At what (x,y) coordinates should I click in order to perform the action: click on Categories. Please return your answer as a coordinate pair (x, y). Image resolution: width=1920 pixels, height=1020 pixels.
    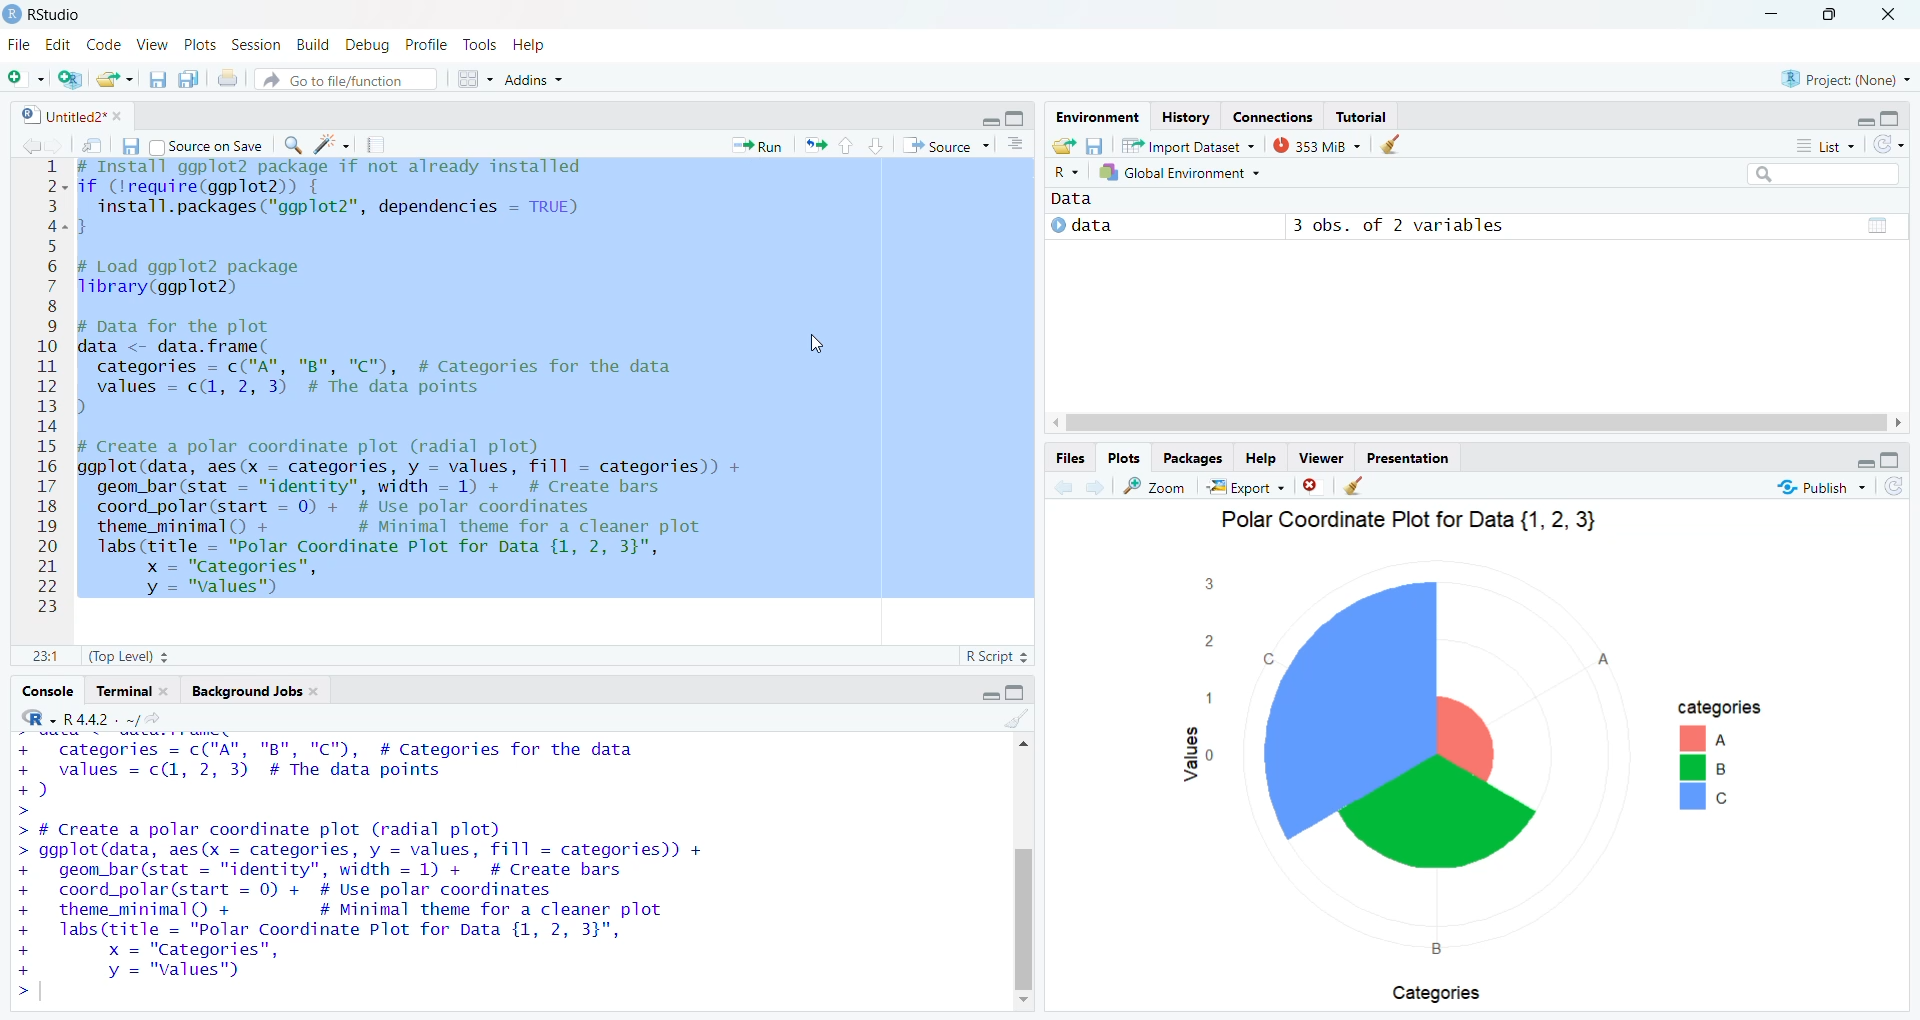
    Looking at the image, I should click on (1429, 1000).